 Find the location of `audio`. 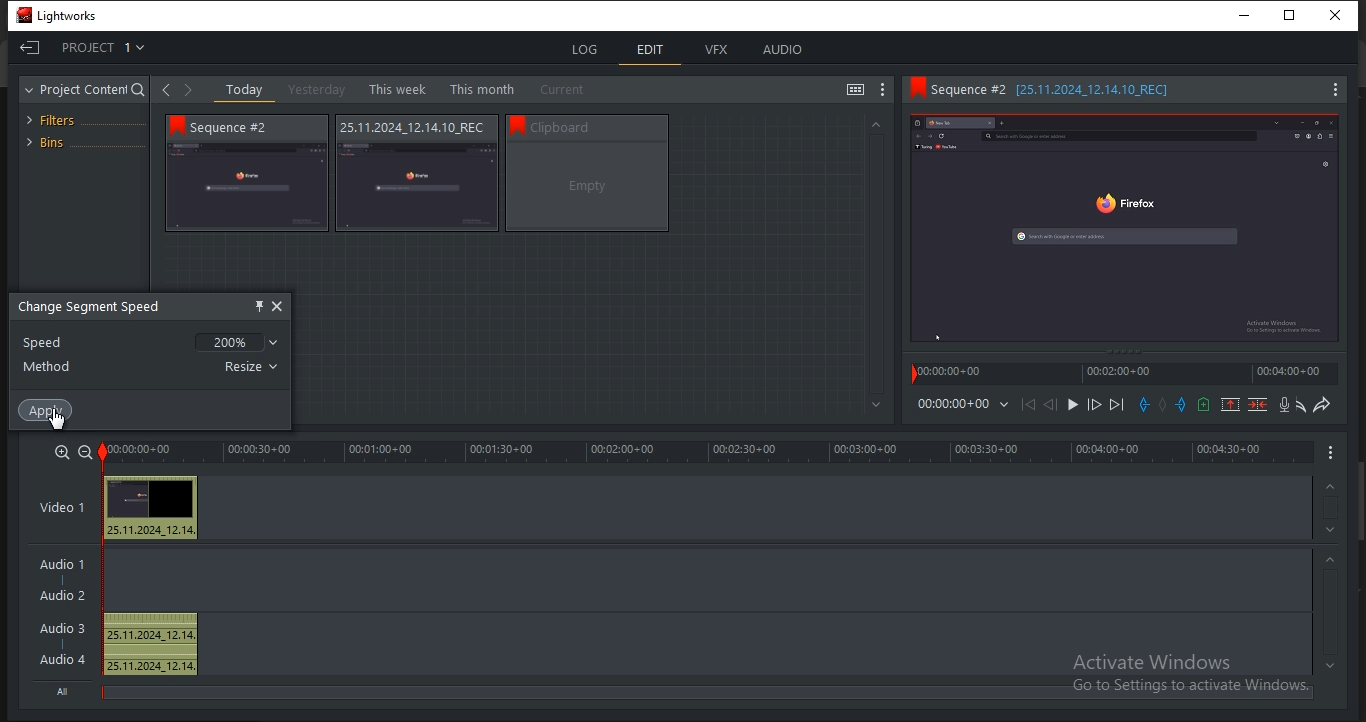

audio is located at coordinates (785, 50).